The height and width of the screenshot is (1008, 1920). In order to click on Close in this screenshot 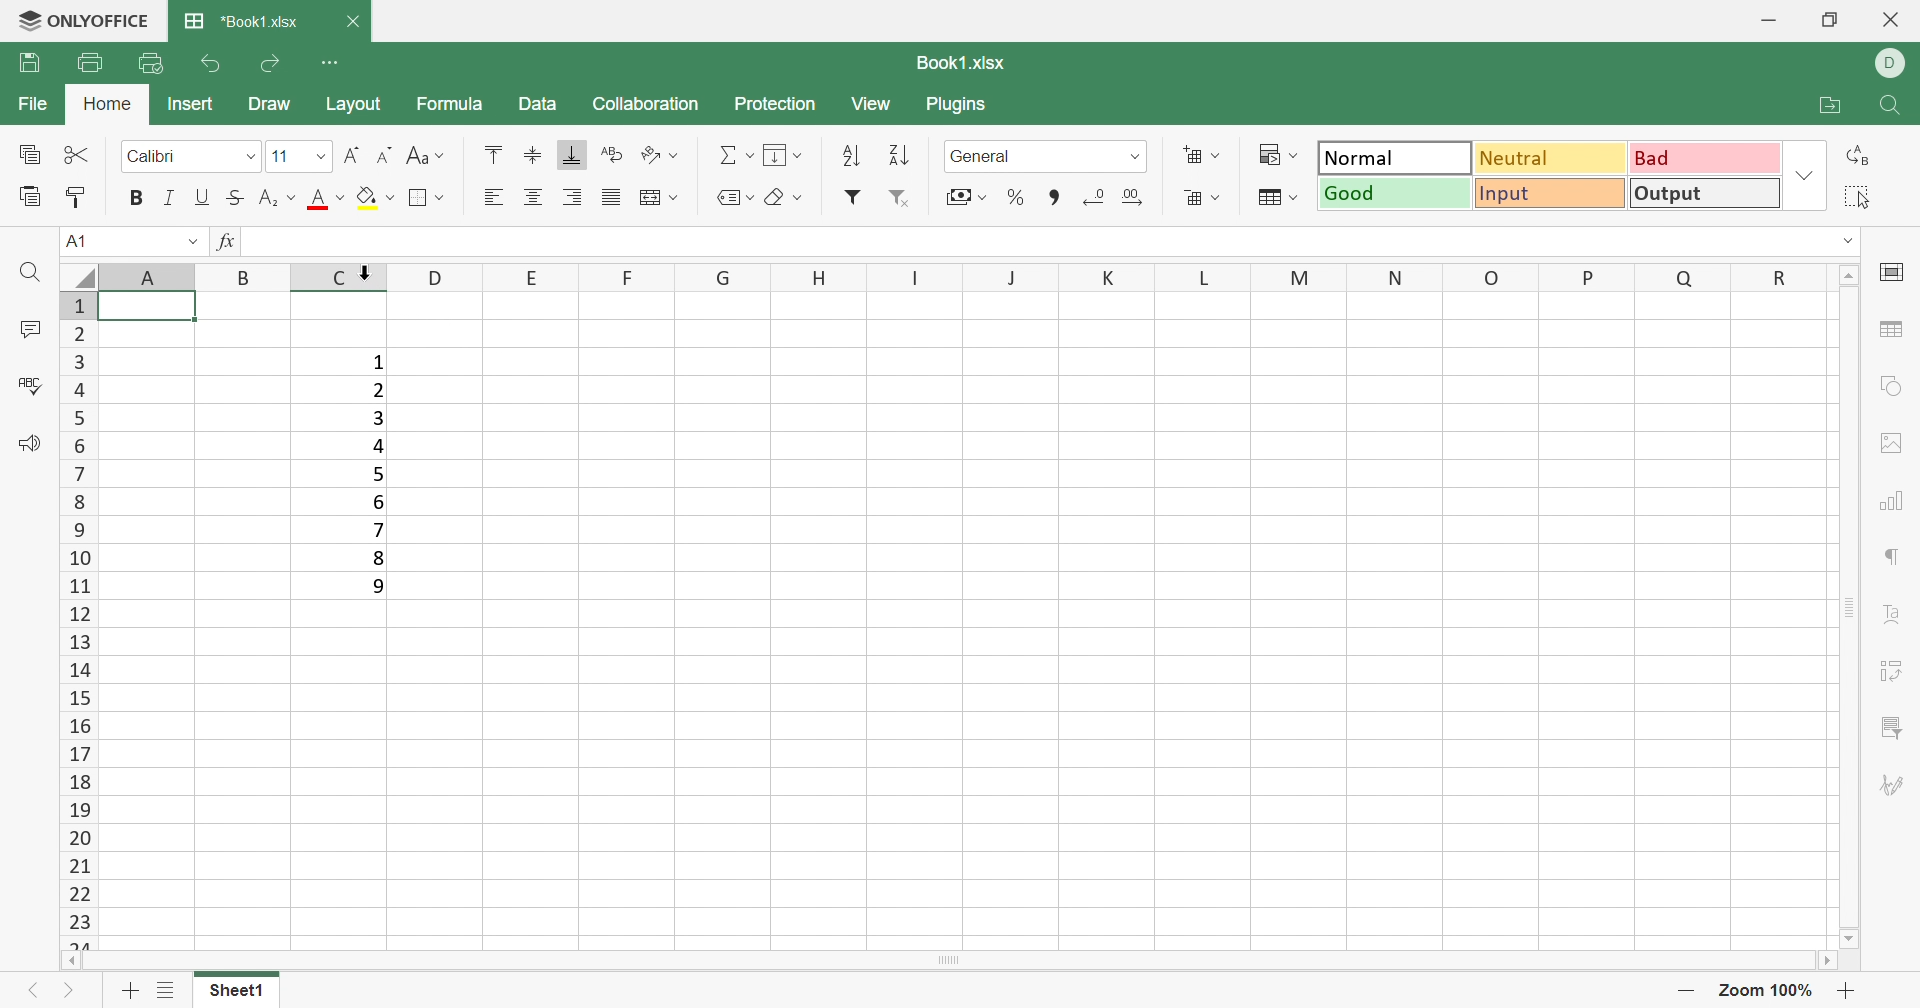, I will do `click(356, 22)`.